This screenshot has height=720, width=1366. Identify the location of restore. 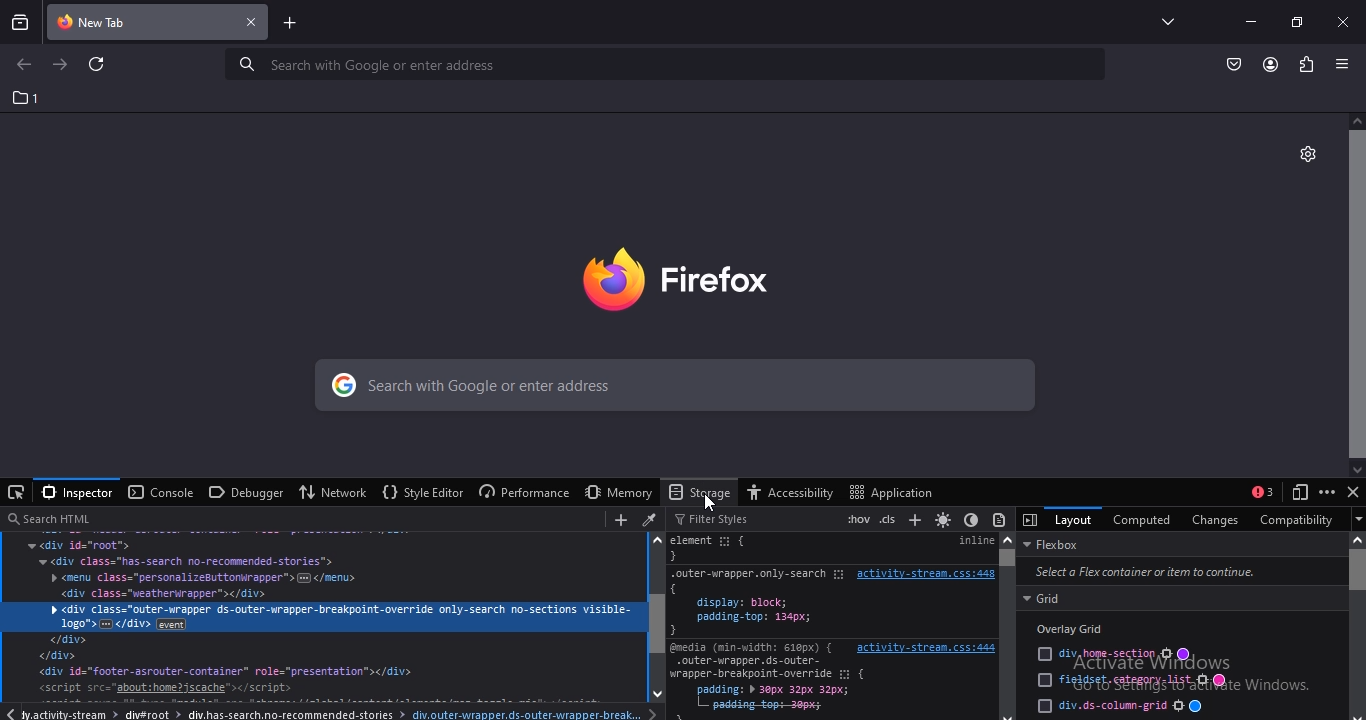
(1296, 21).